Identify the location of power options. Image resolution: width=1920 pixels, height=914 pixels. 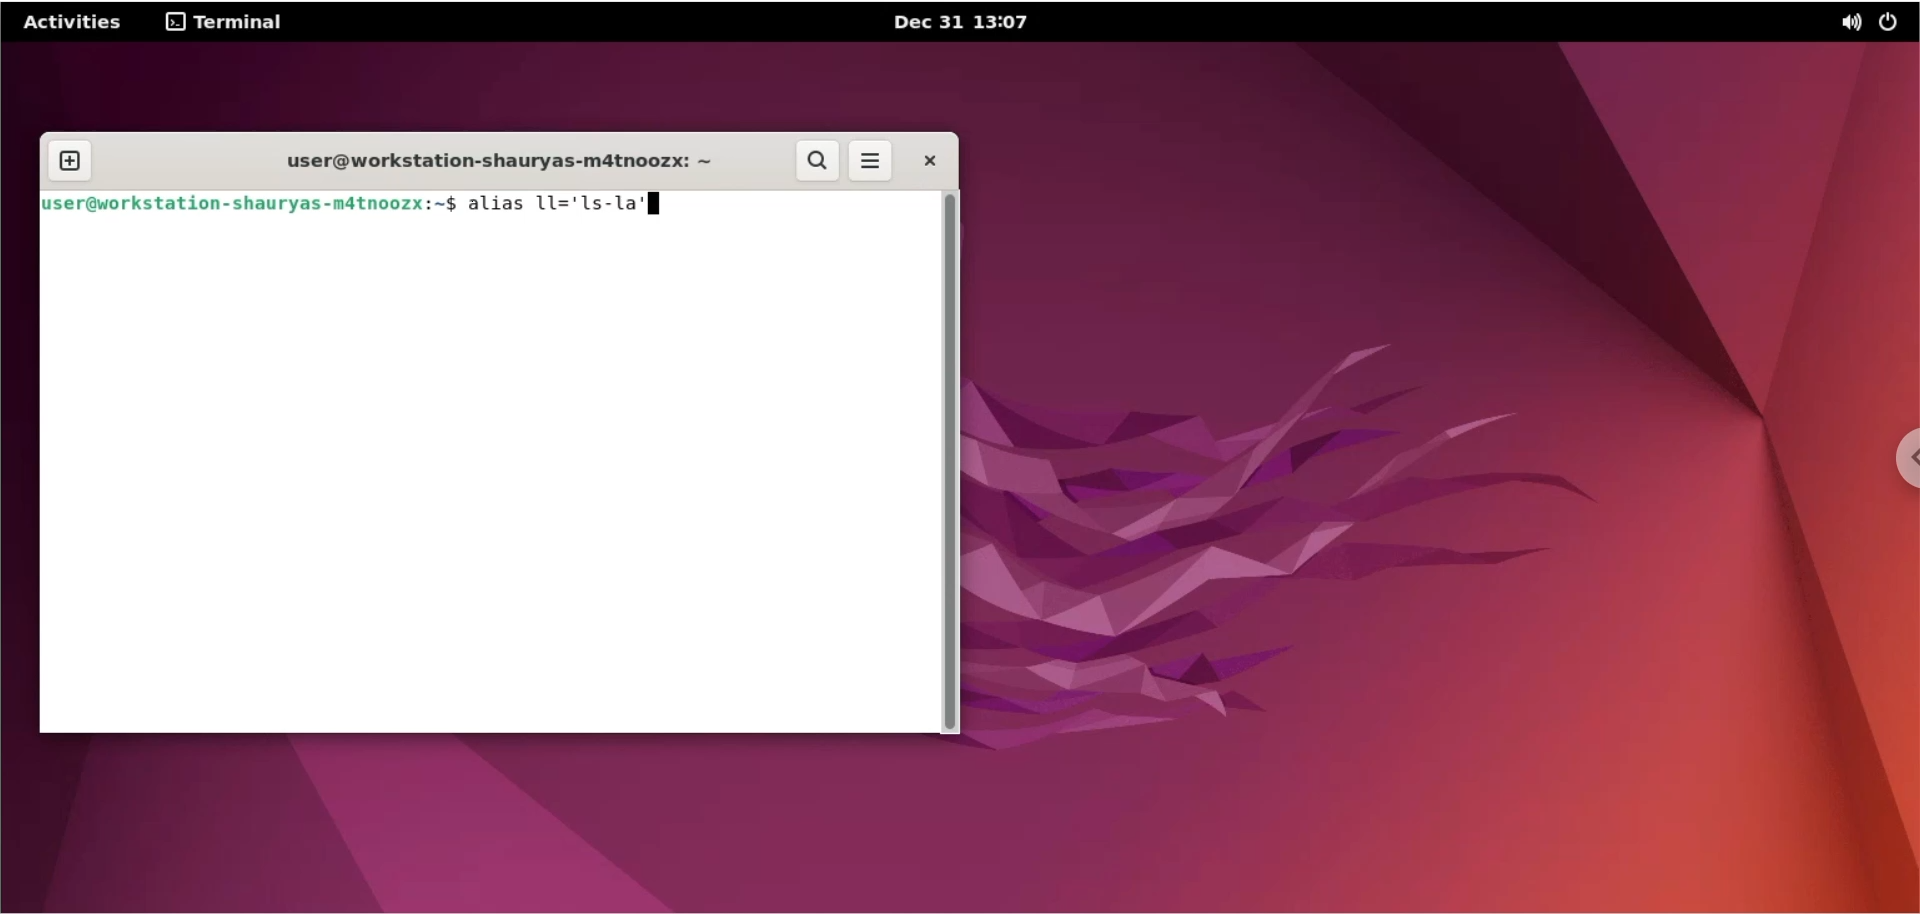
(1895, 22).